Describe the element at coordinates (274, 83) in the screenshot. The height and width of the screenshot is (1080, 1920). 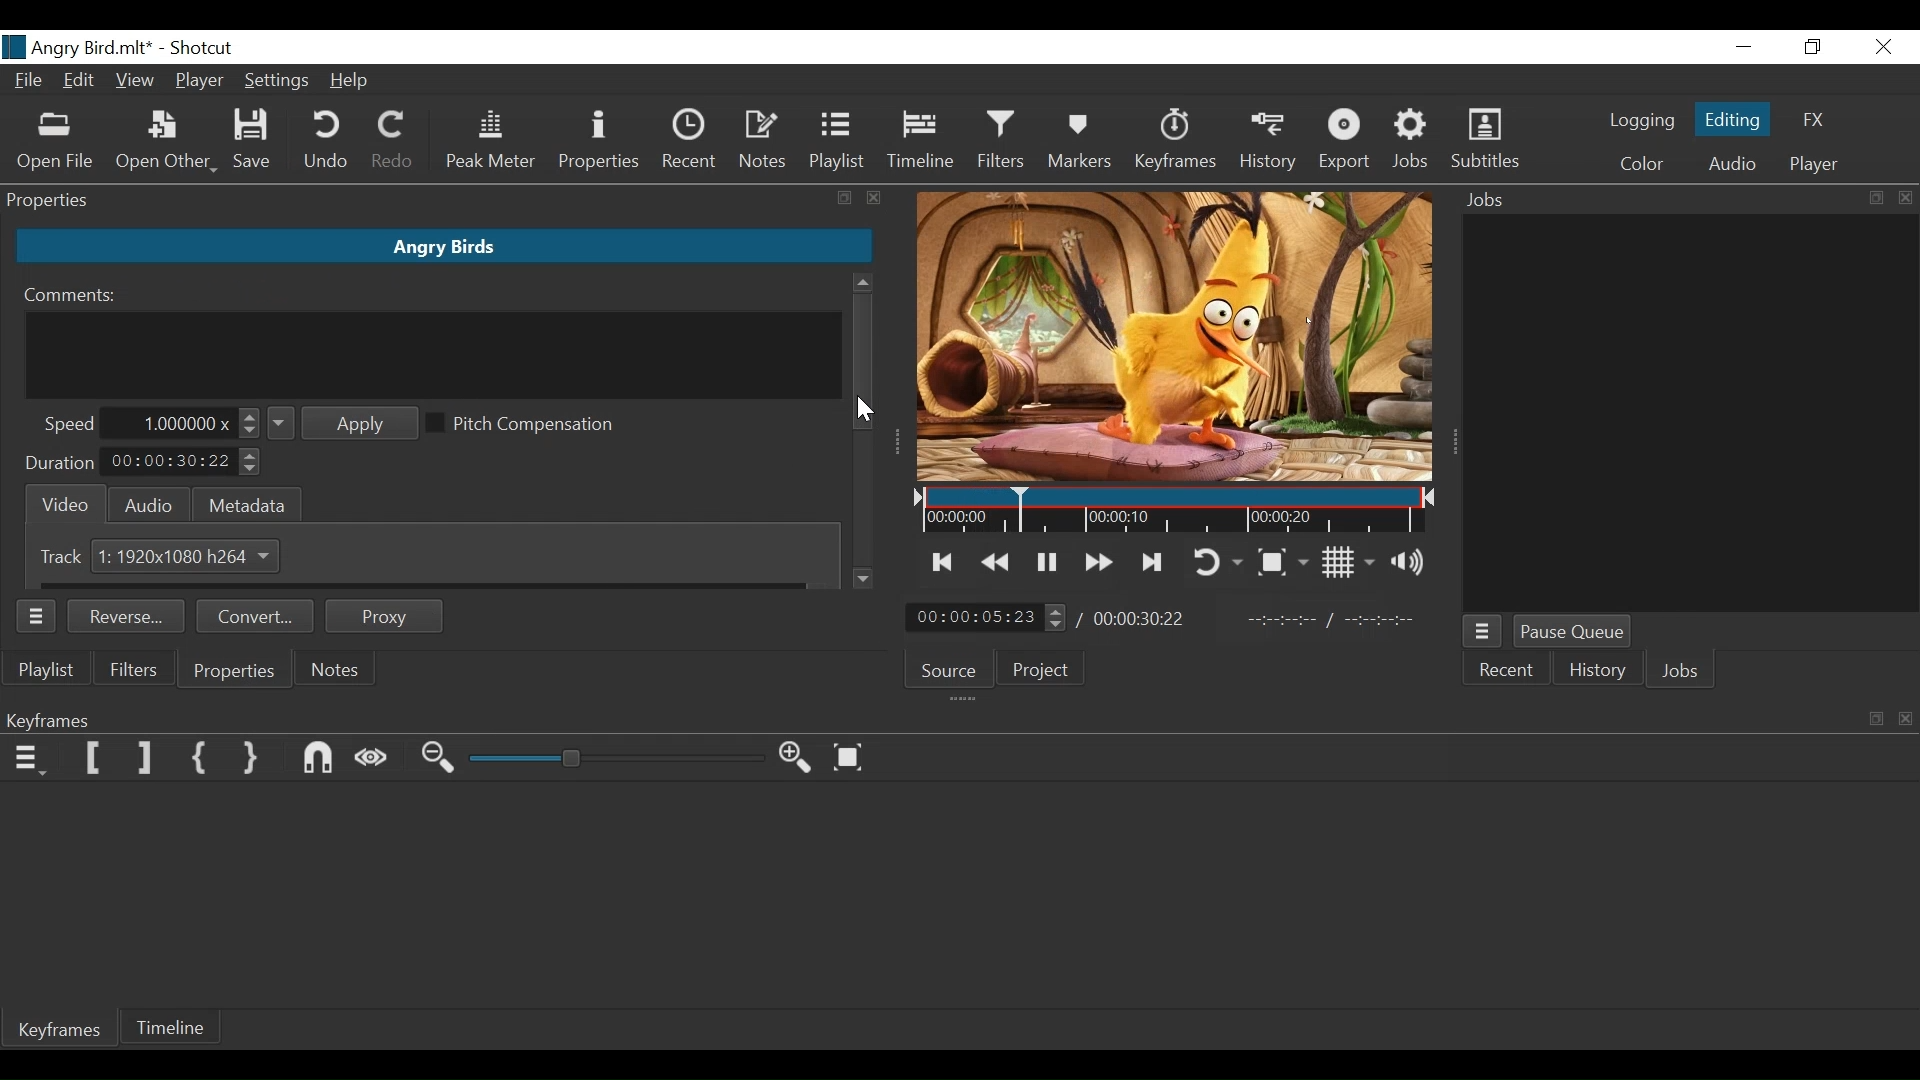
I see `Settings` at that location.